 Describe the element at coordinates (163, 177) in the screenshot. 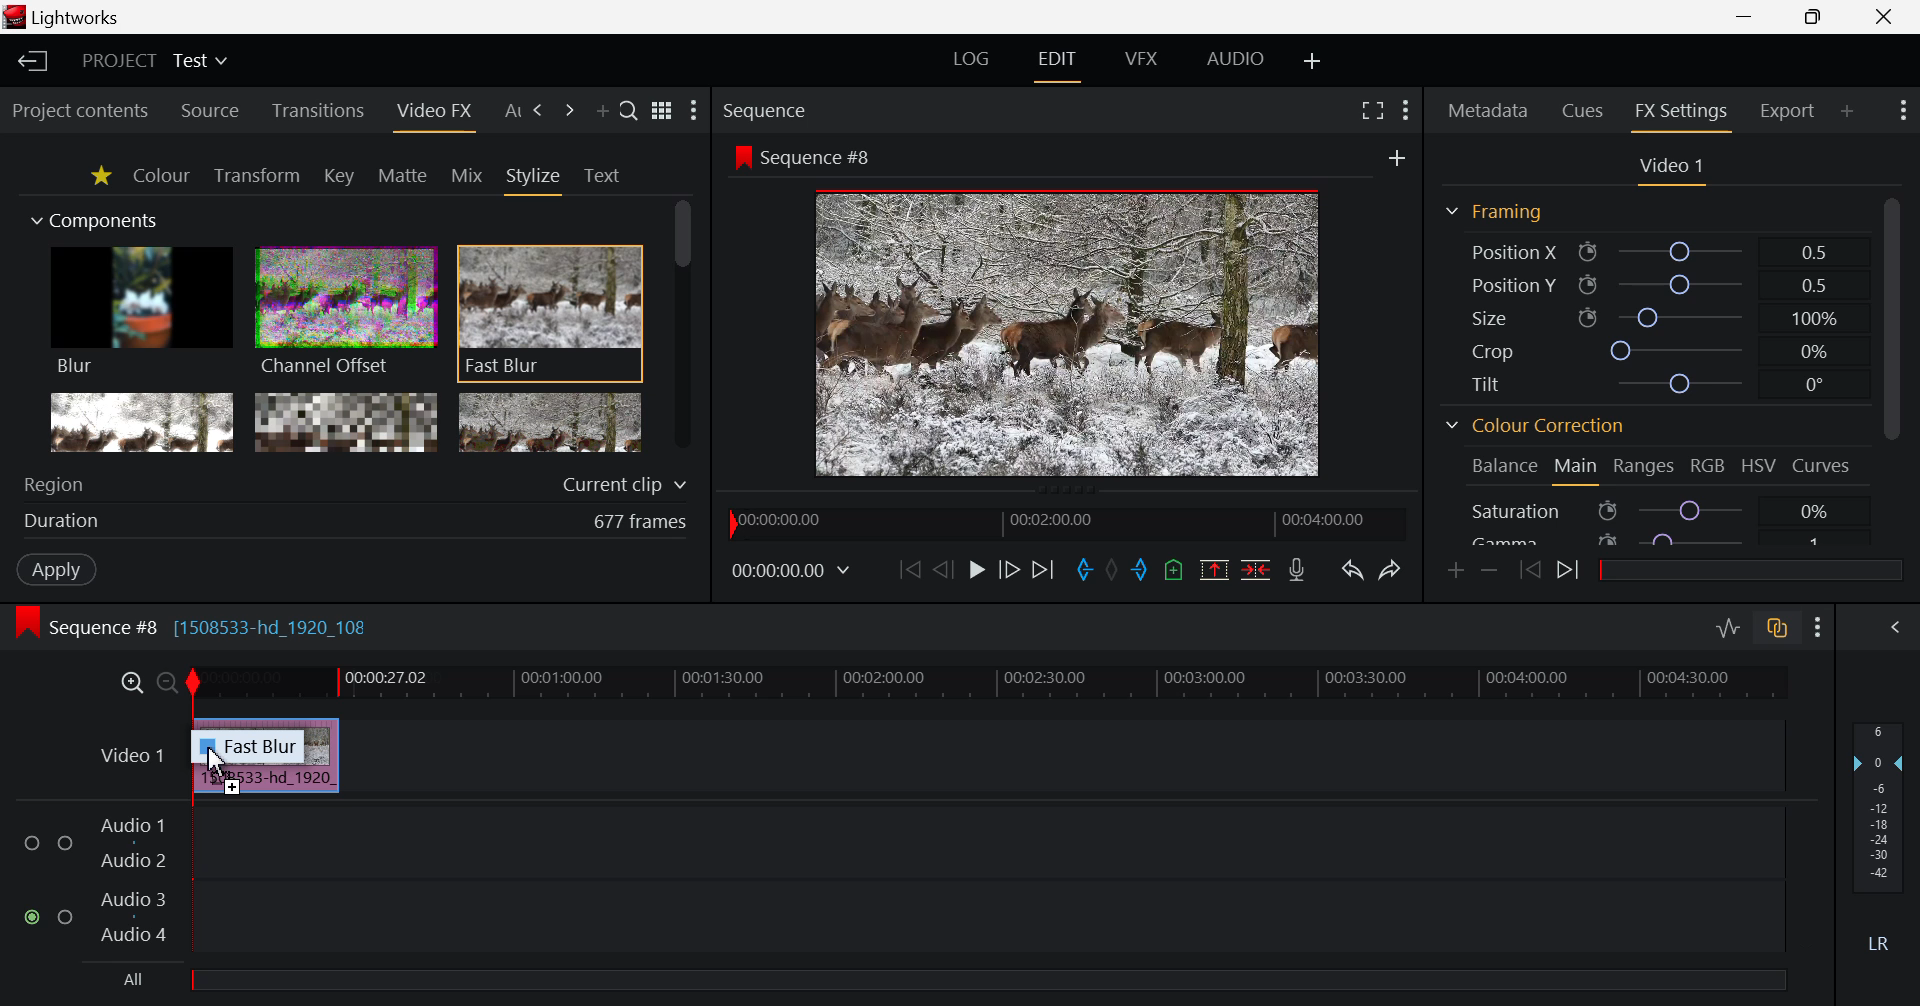

I see `Colour` at that location.